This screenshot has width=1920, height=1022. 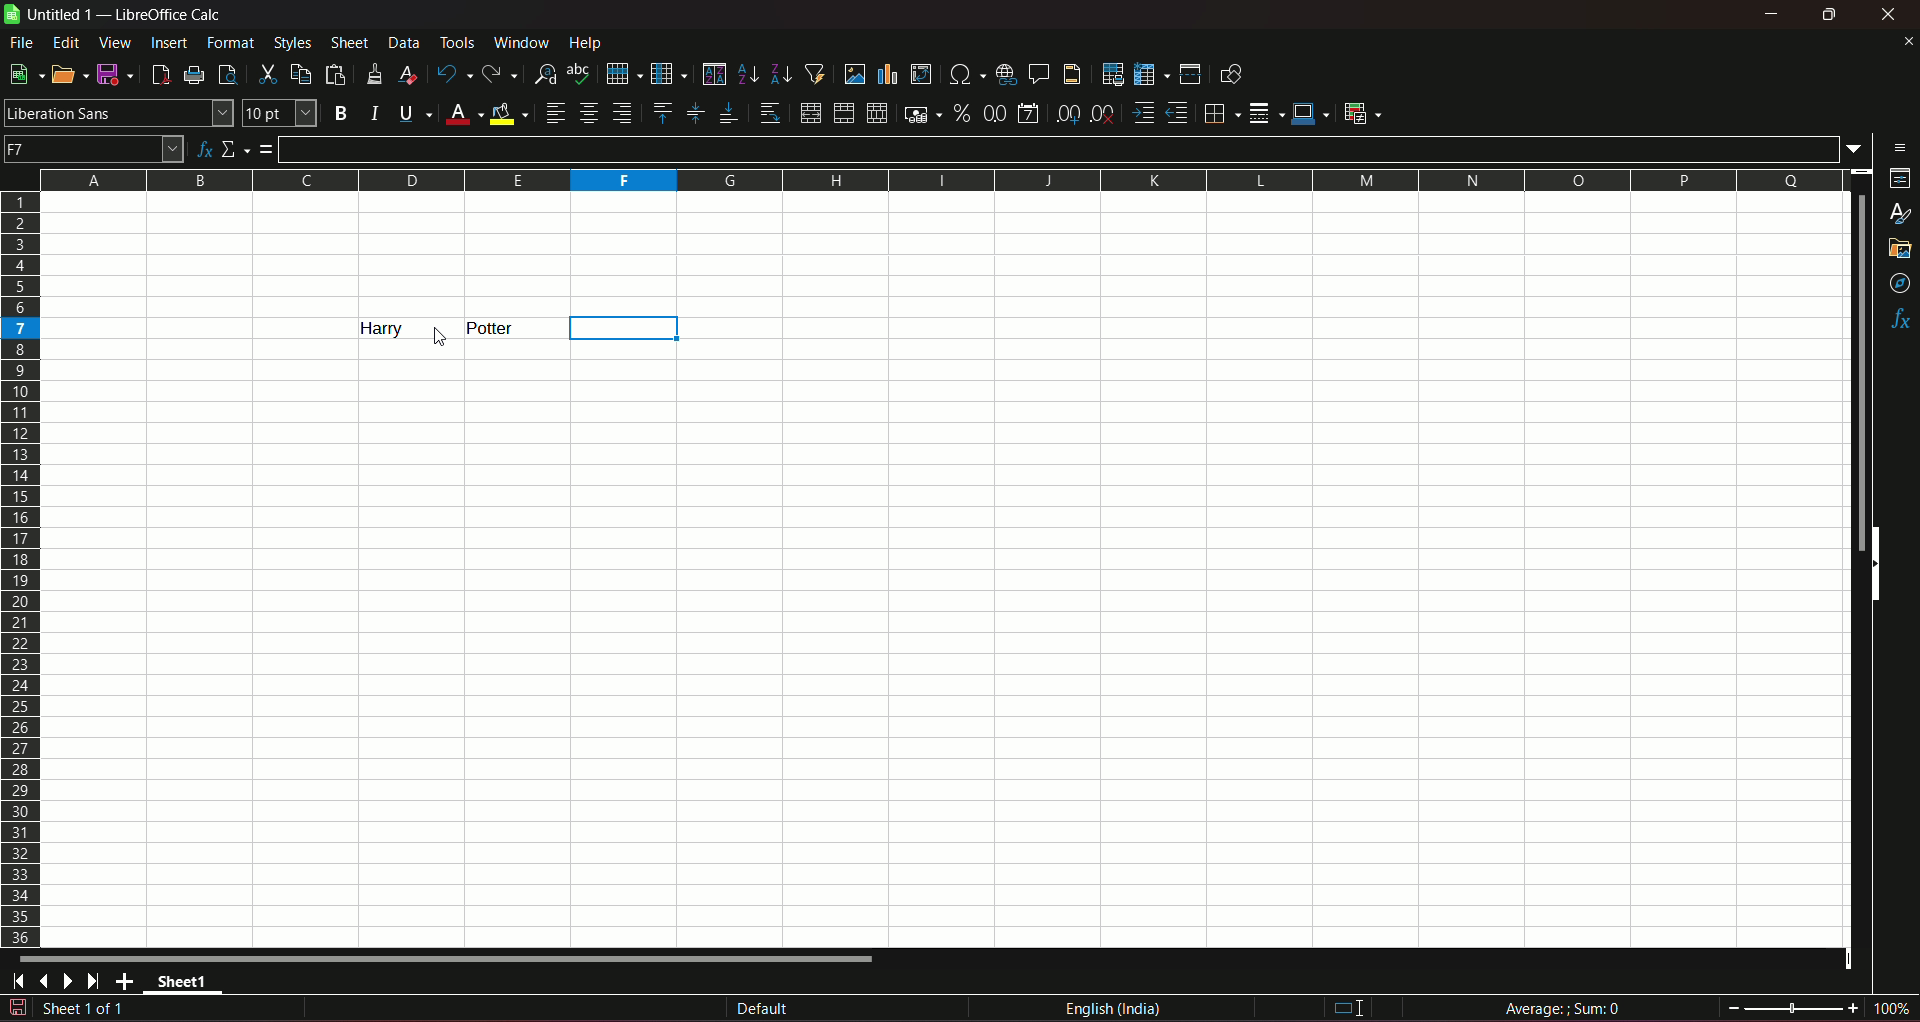 I want to click on show draw functions, so click(x=1231, y=73).